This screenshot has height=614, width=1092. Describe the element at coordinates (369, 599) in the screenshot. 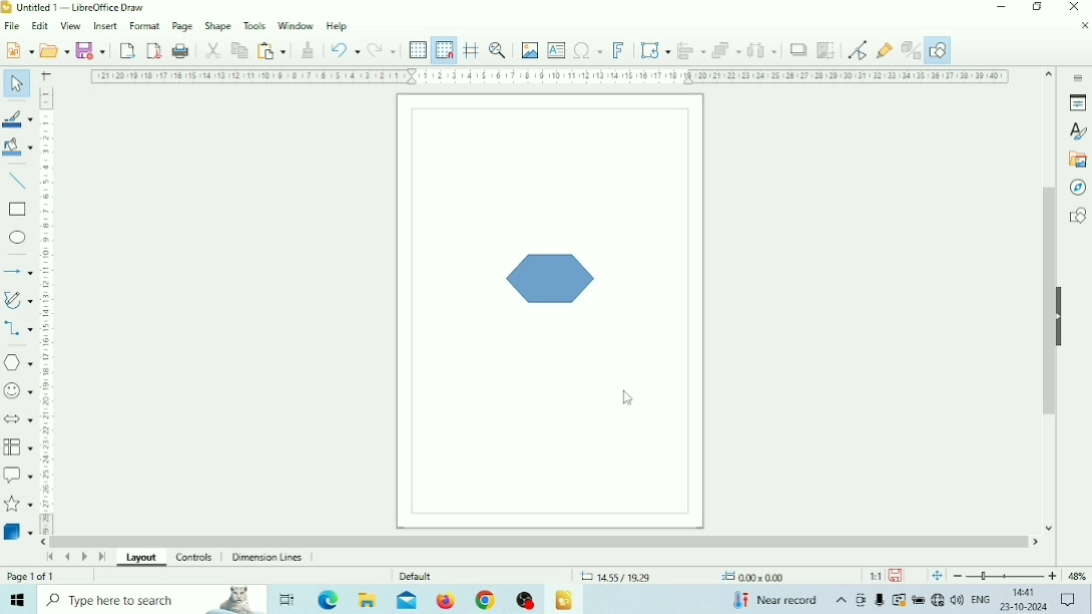

I see `File Explorer` at that location.